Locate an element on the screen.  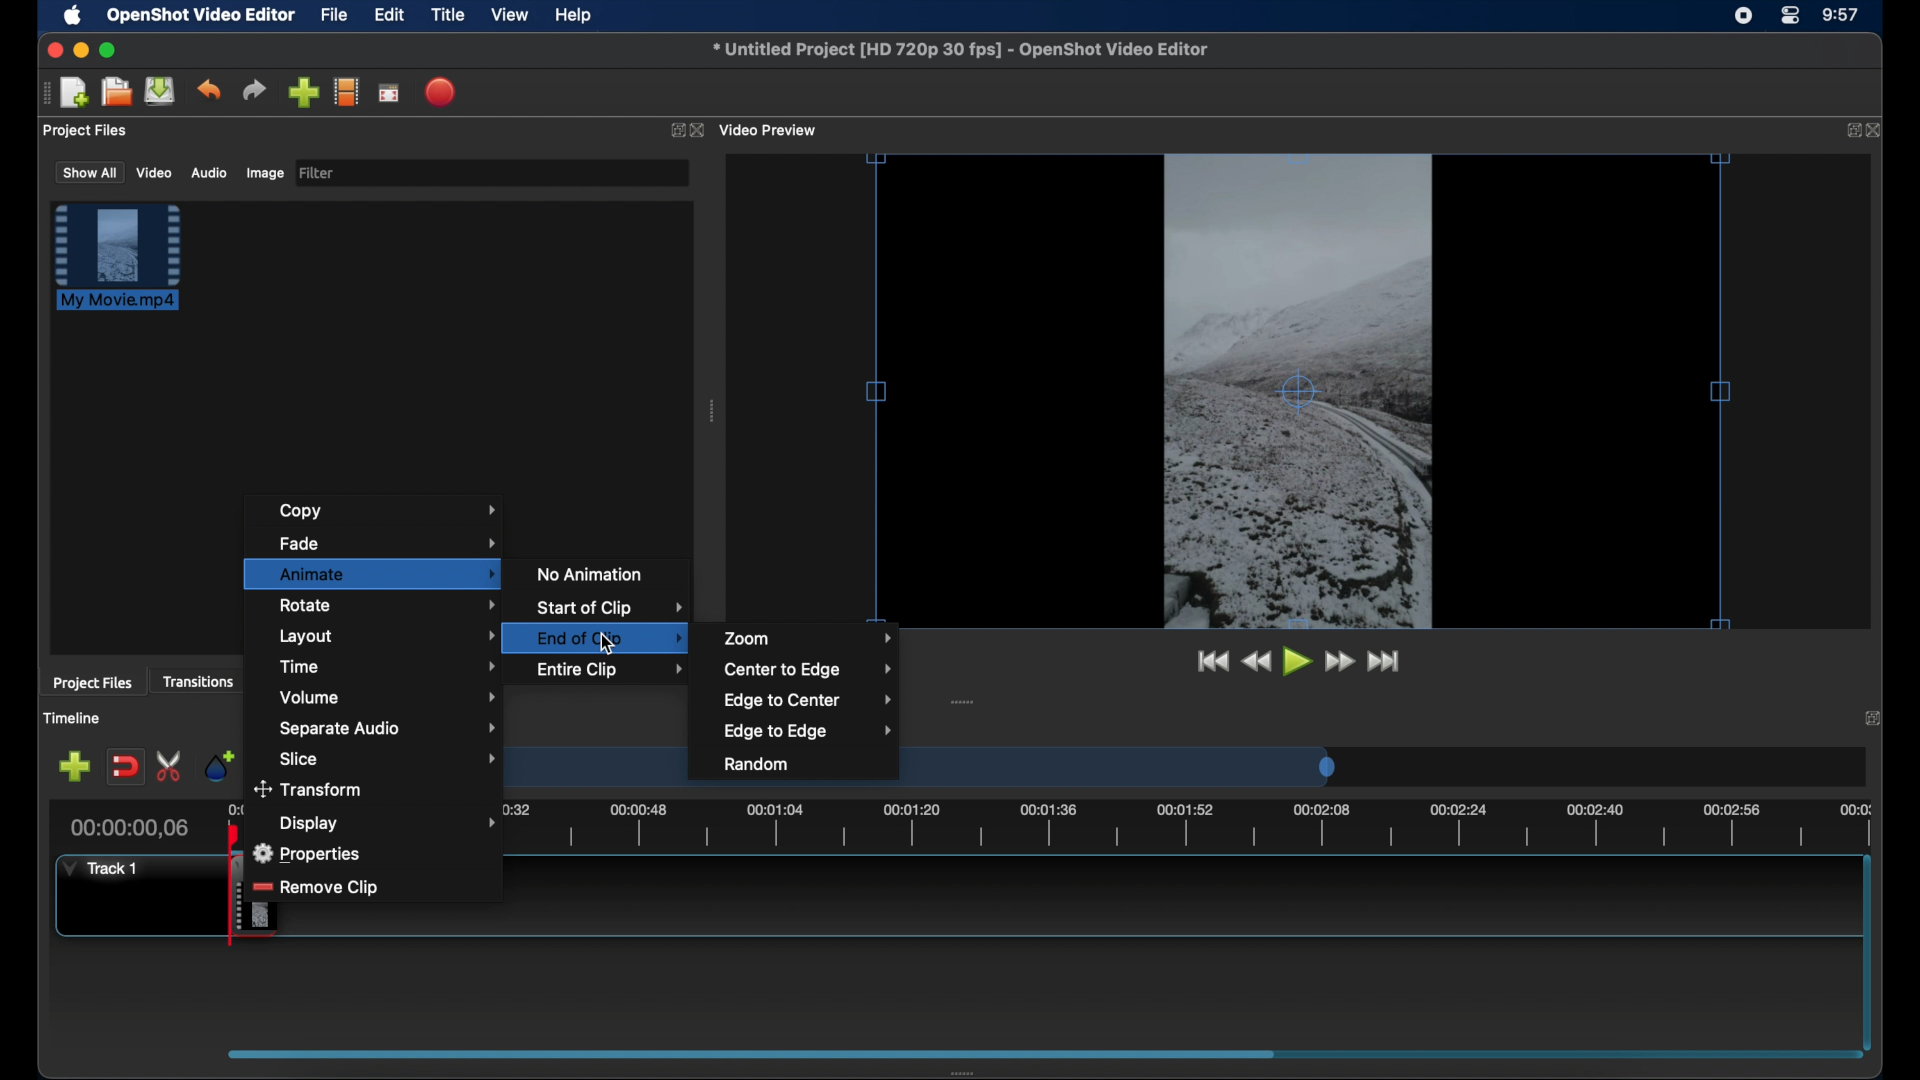
expand is located at coordinates (674, 131).